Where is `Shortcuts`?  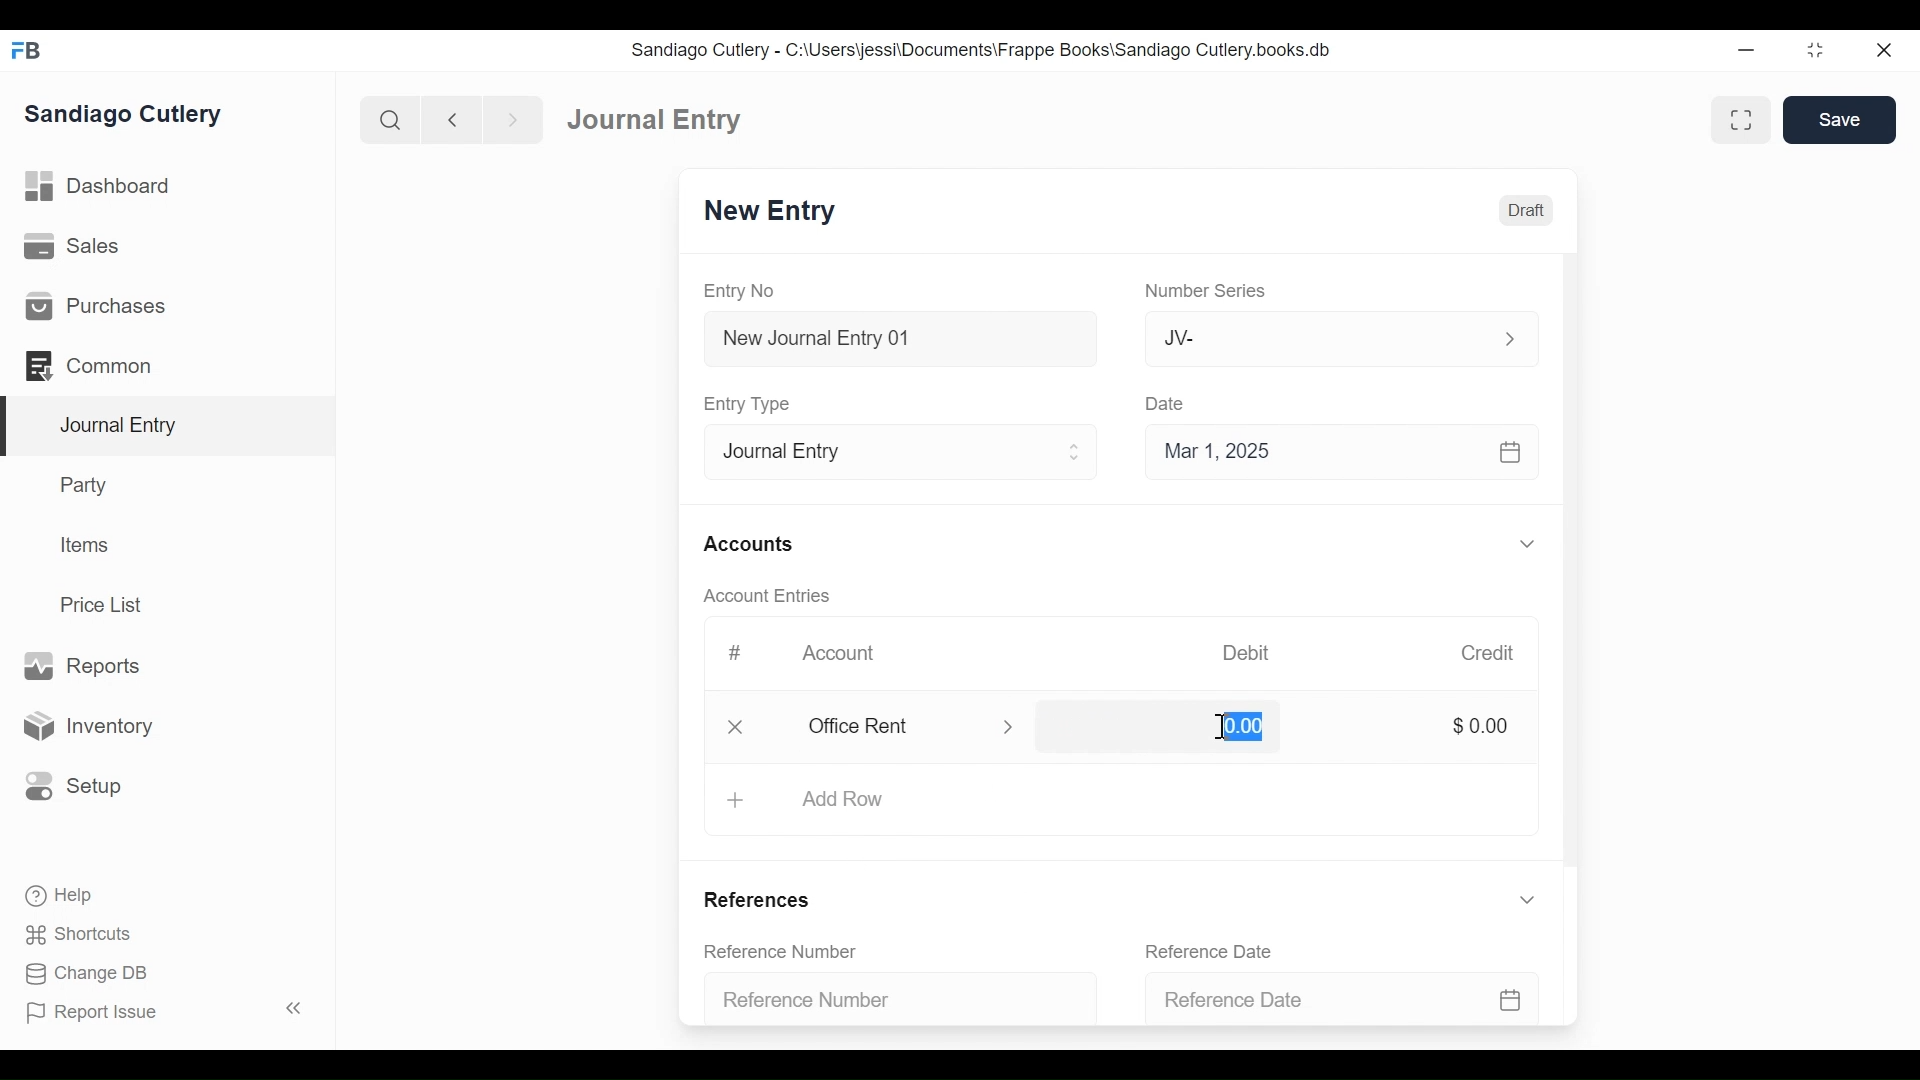
Shortcuts is located at coordinates (69, 935).